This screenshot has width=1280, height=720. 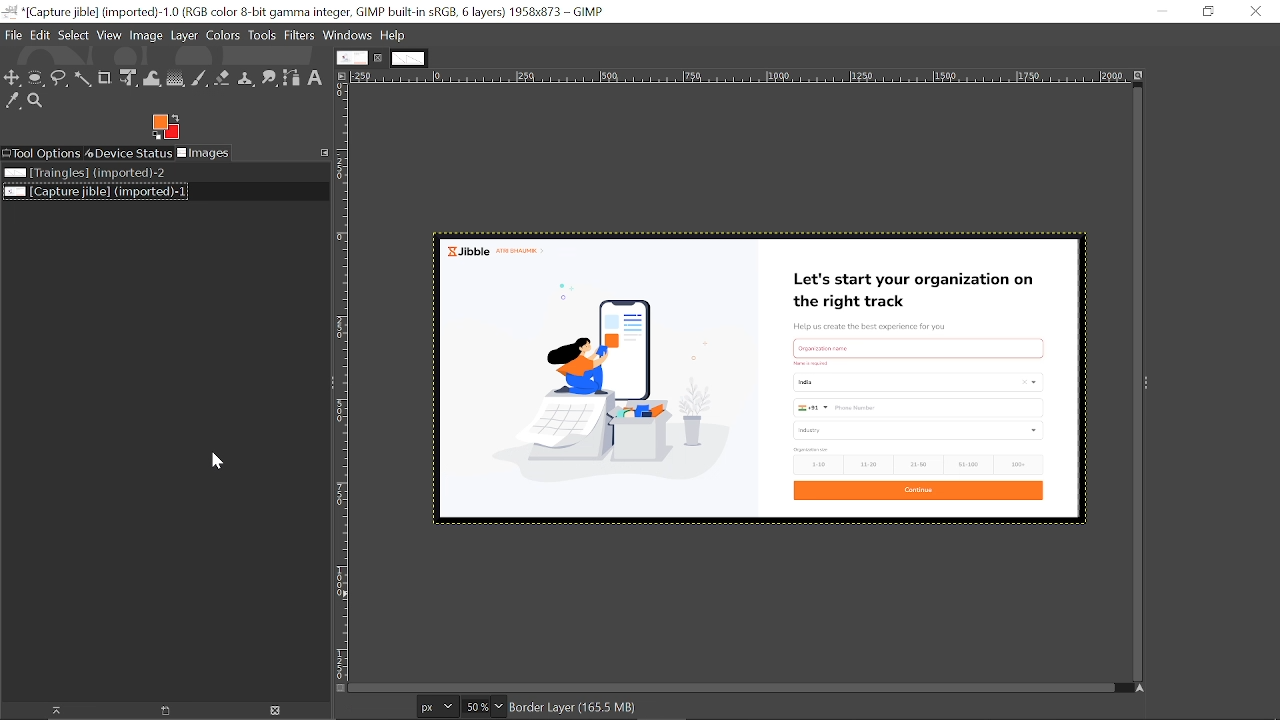 I want to click on Current zoom, so click(x=475, y=708).